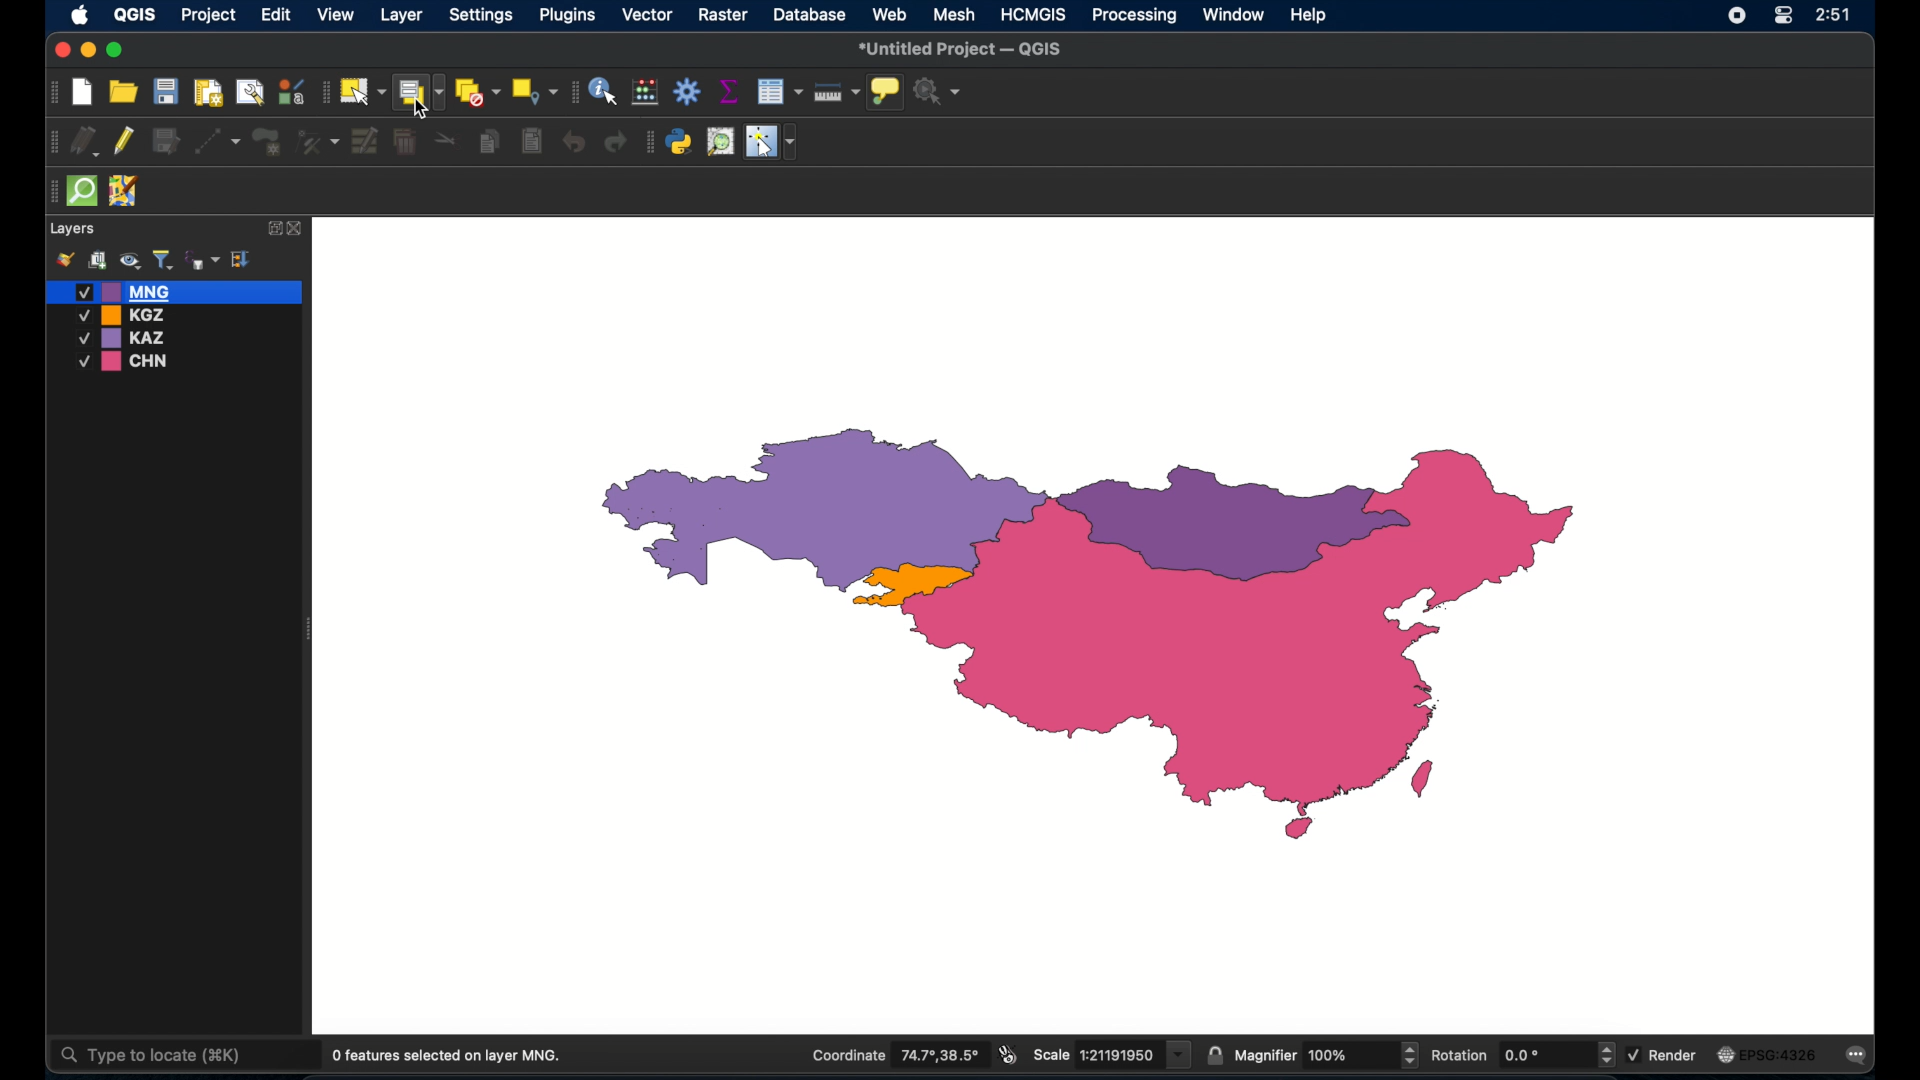 The height and width of the screenshot is (1080, 1920). I want to click on settings, so click(480, 16).